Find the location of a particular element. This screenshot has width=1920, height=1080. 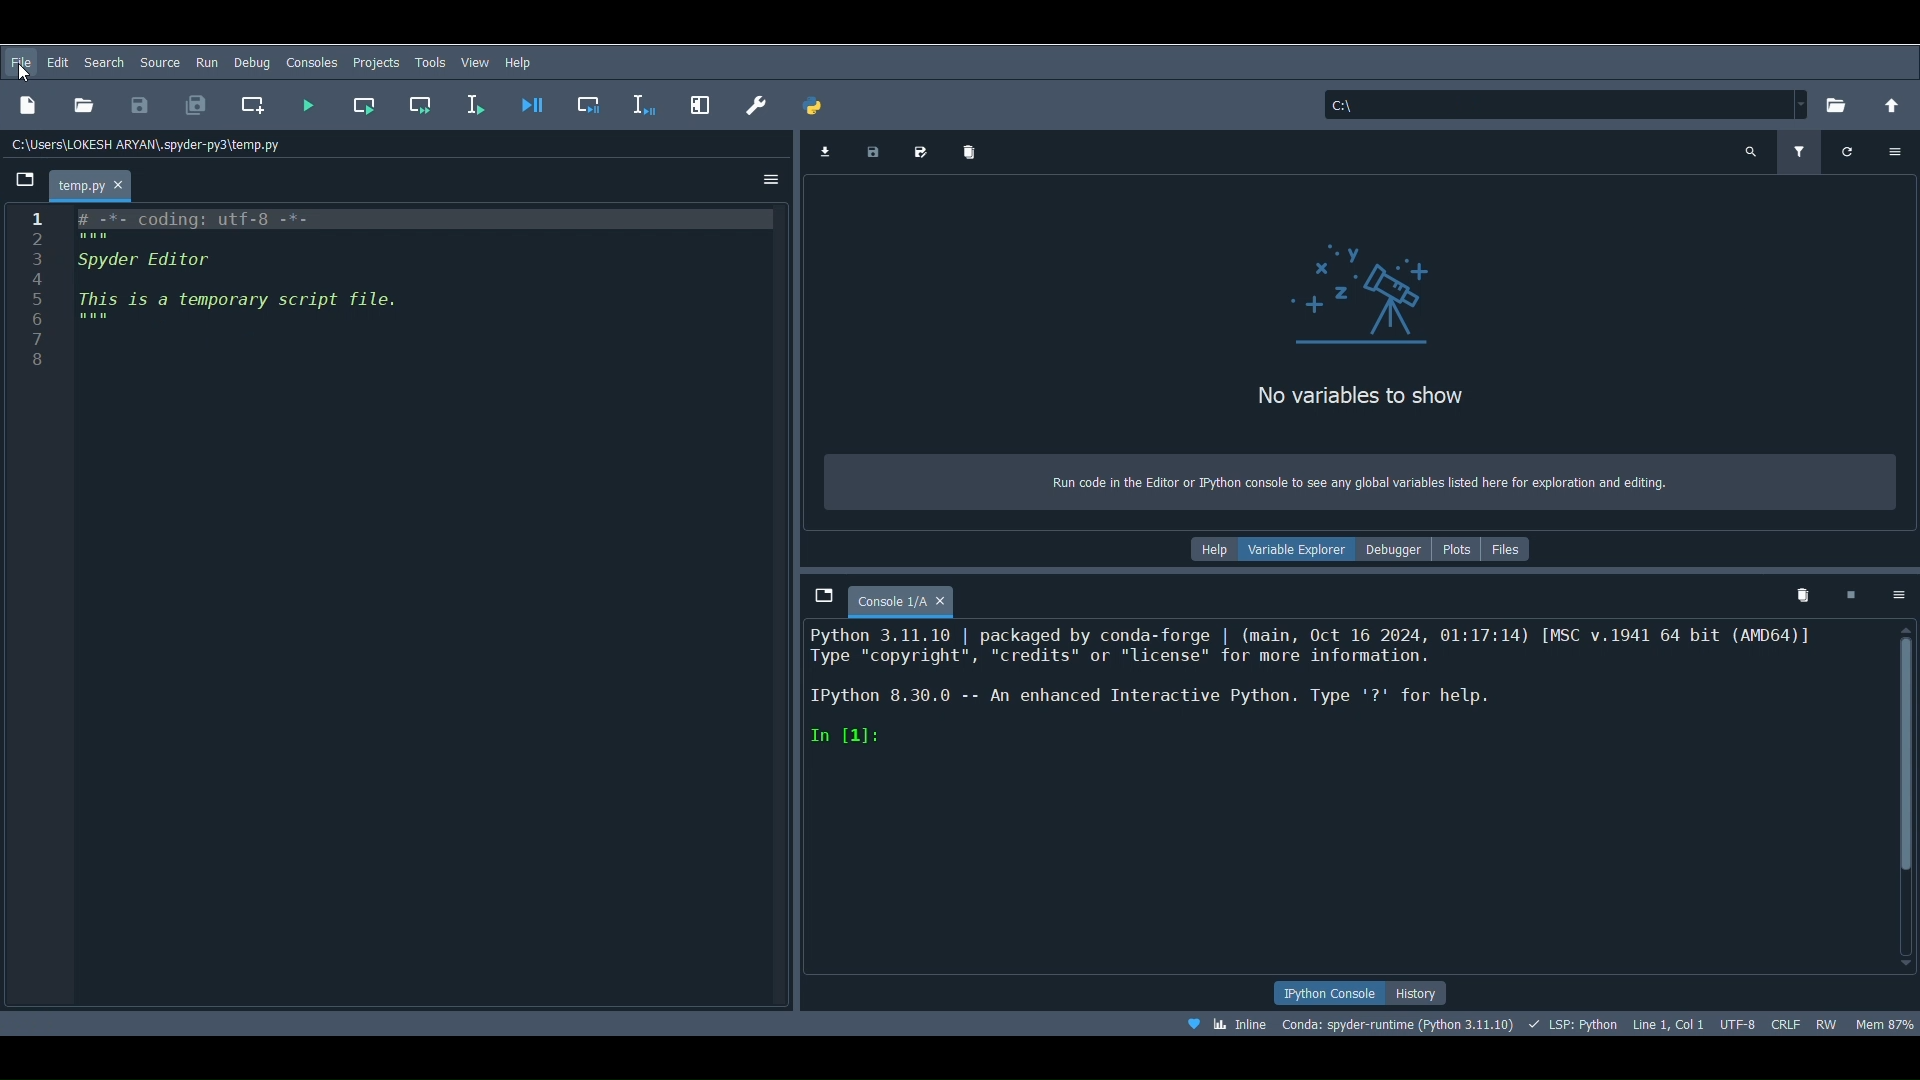

Options is located at coordinates (1896, 596).